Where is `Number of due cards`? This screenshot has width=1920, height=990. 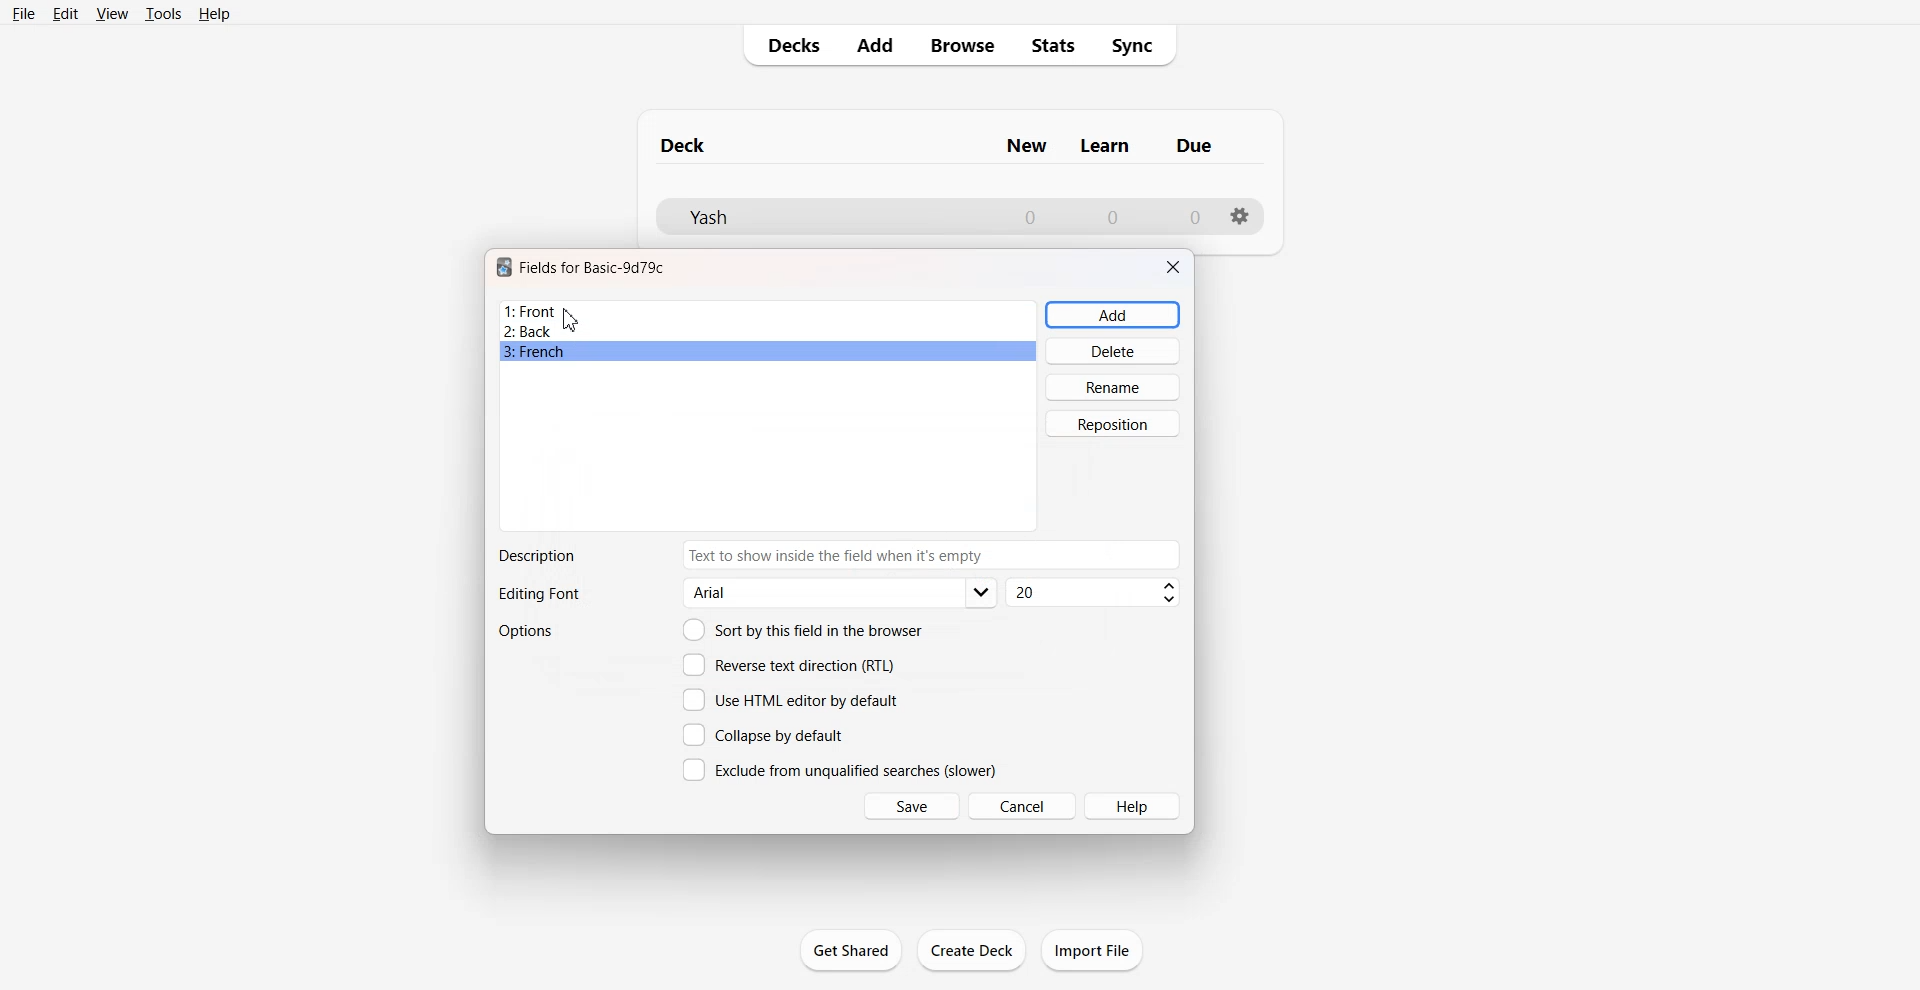 Number of due cards is located at coordinates (1196, 217).